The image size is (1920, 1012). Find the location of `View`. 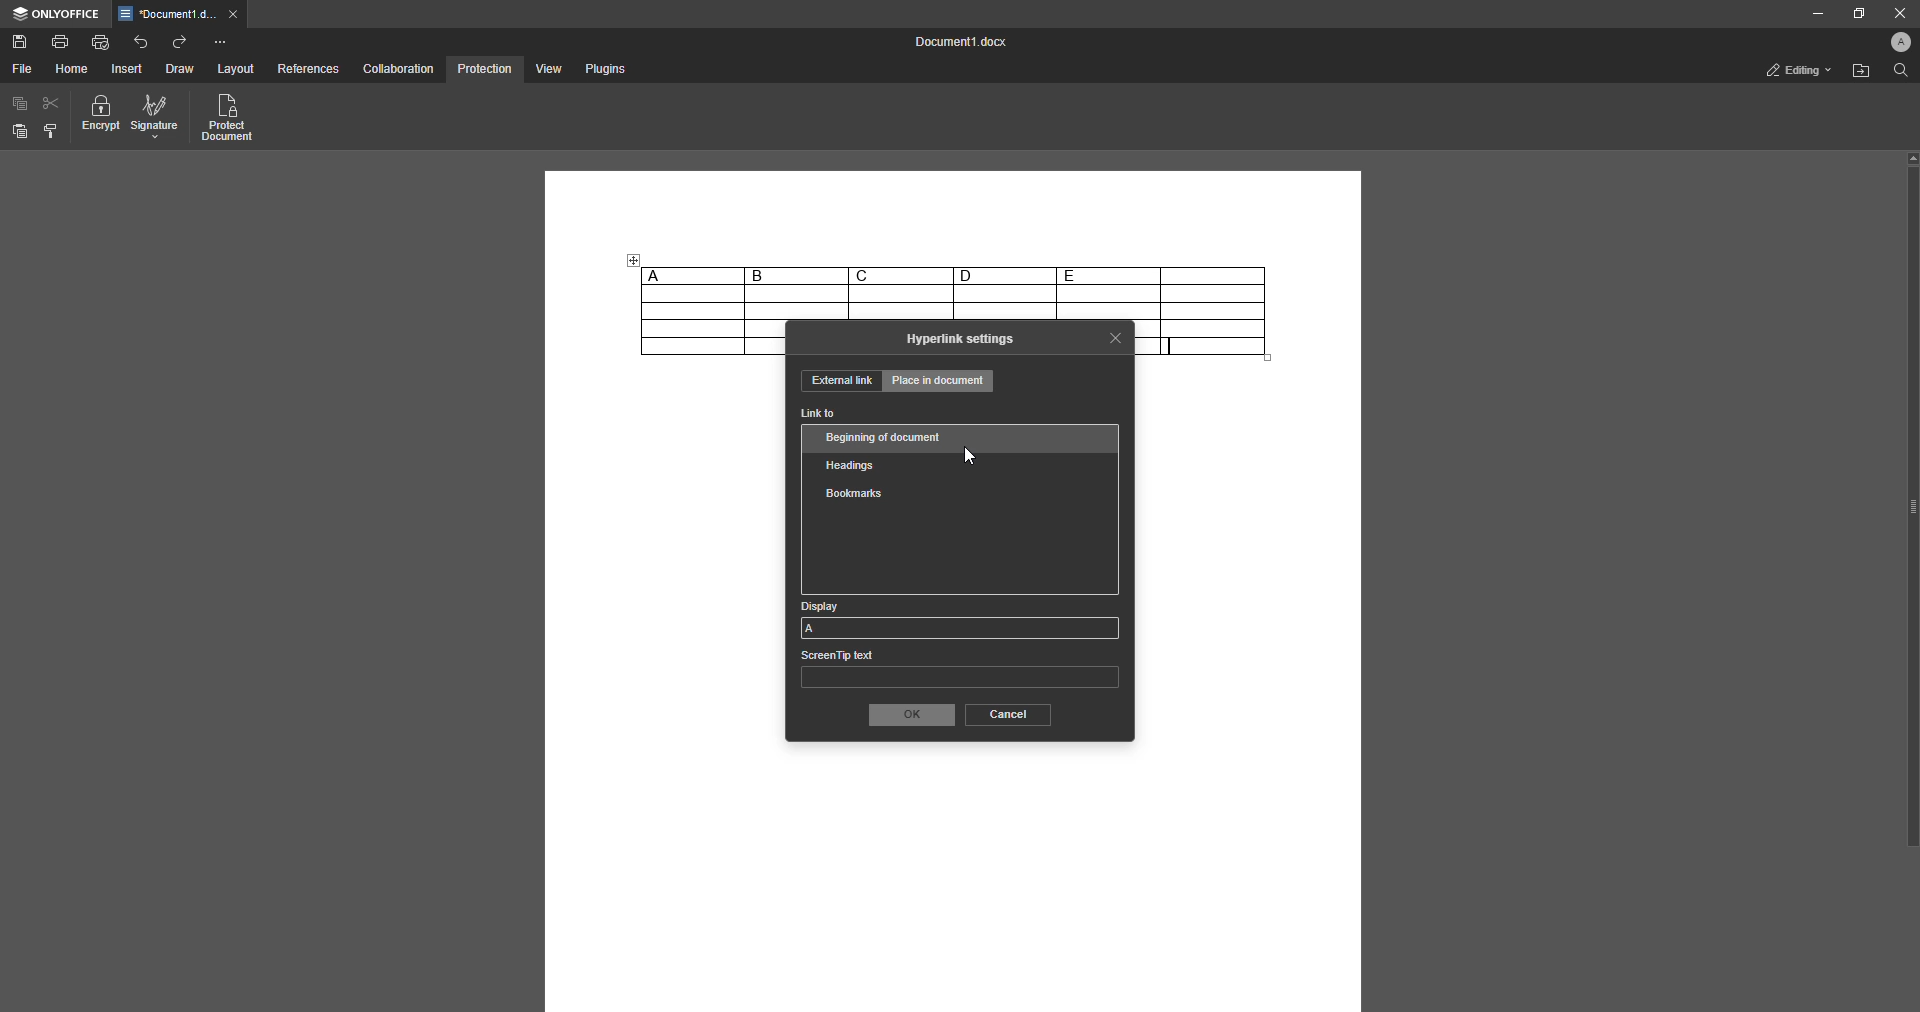

View is located at coordinates (546, 70).